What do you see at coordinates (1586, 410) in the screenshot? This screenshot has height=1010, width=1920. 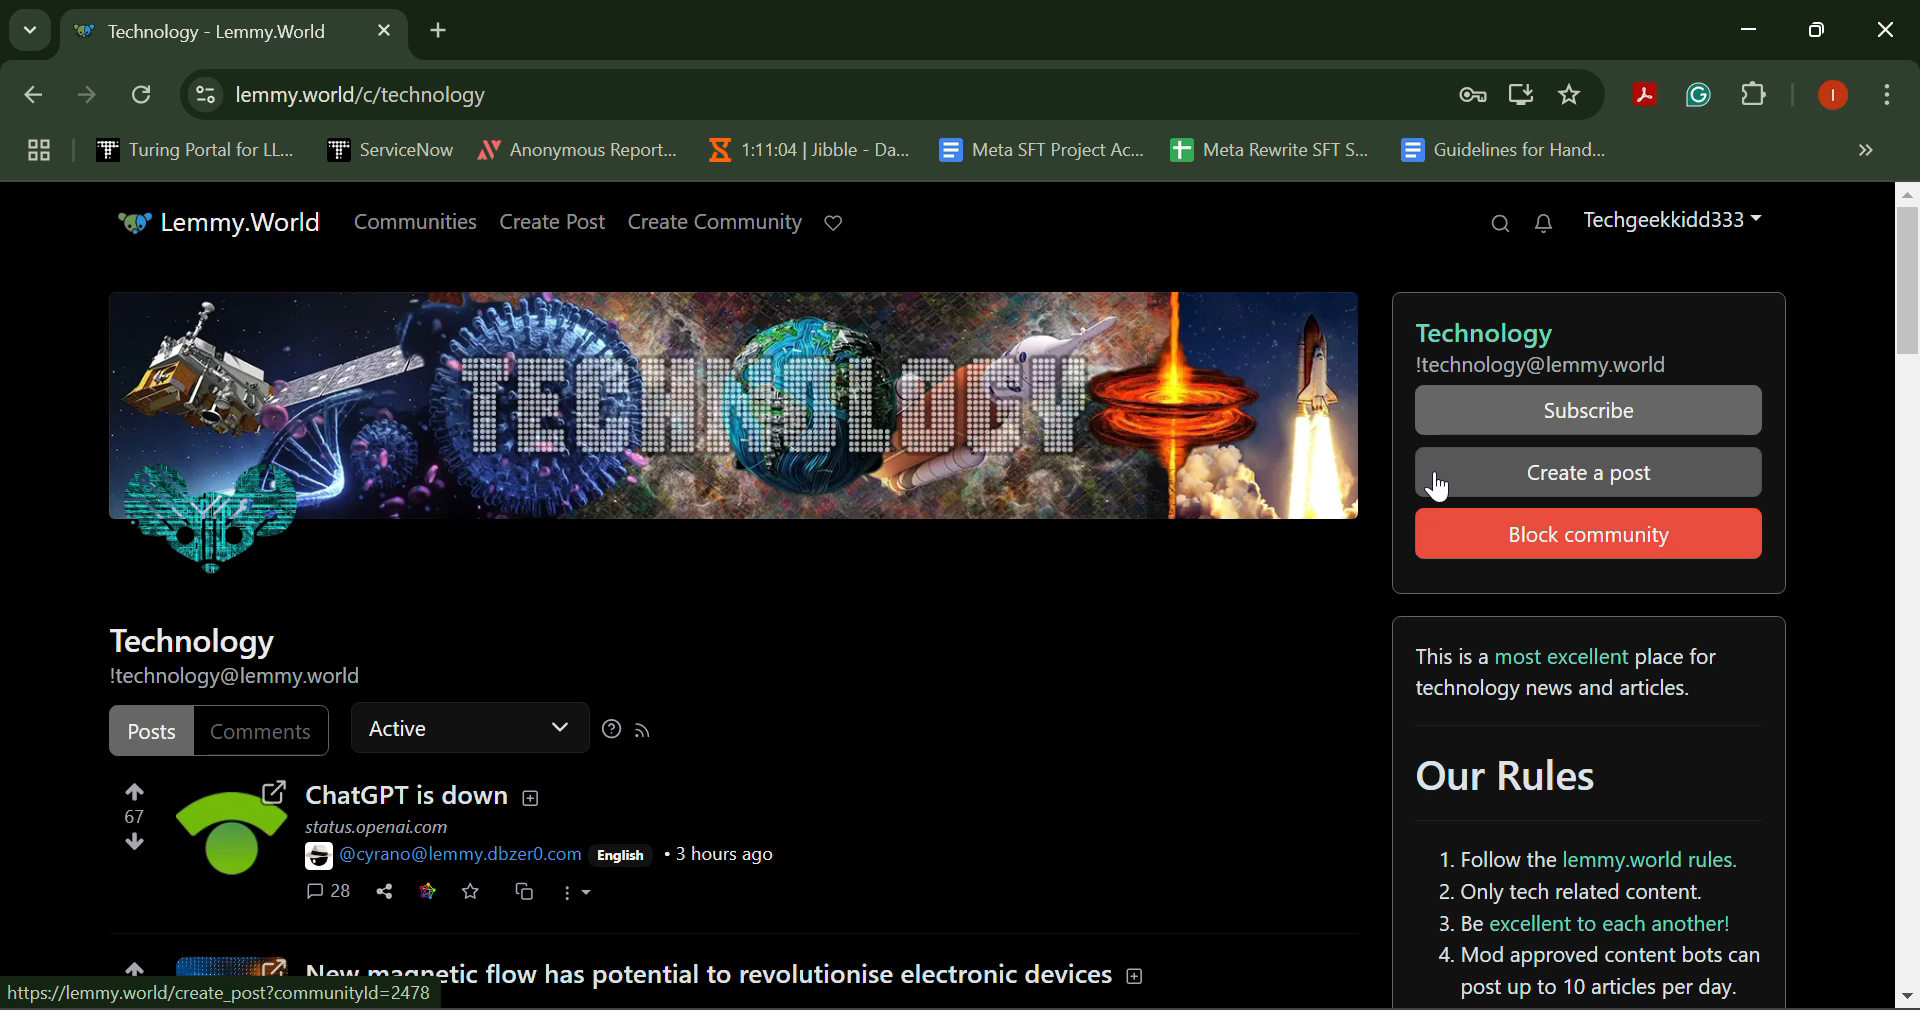 I see `Subscribe` at bounding box center [1586, 410].